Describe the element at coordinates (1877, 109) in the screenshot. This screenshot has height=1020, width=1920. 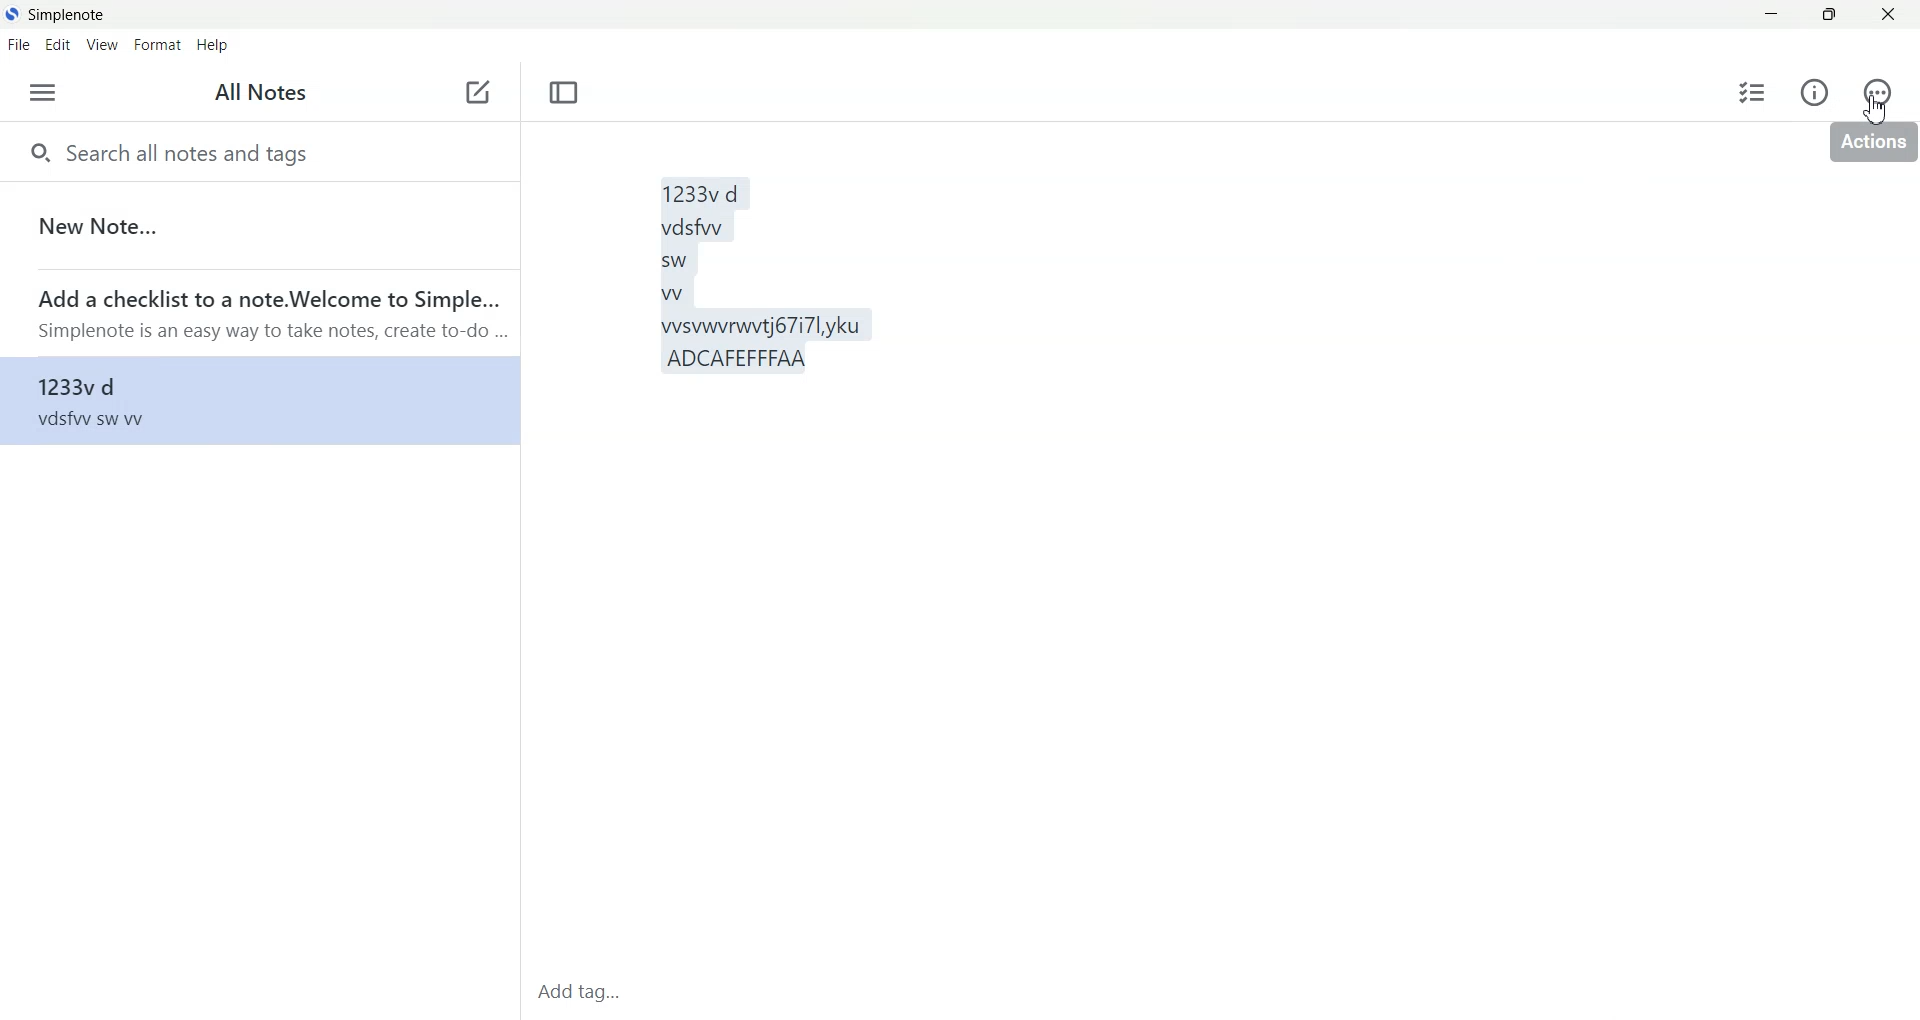
I see `Cursor` at that location.